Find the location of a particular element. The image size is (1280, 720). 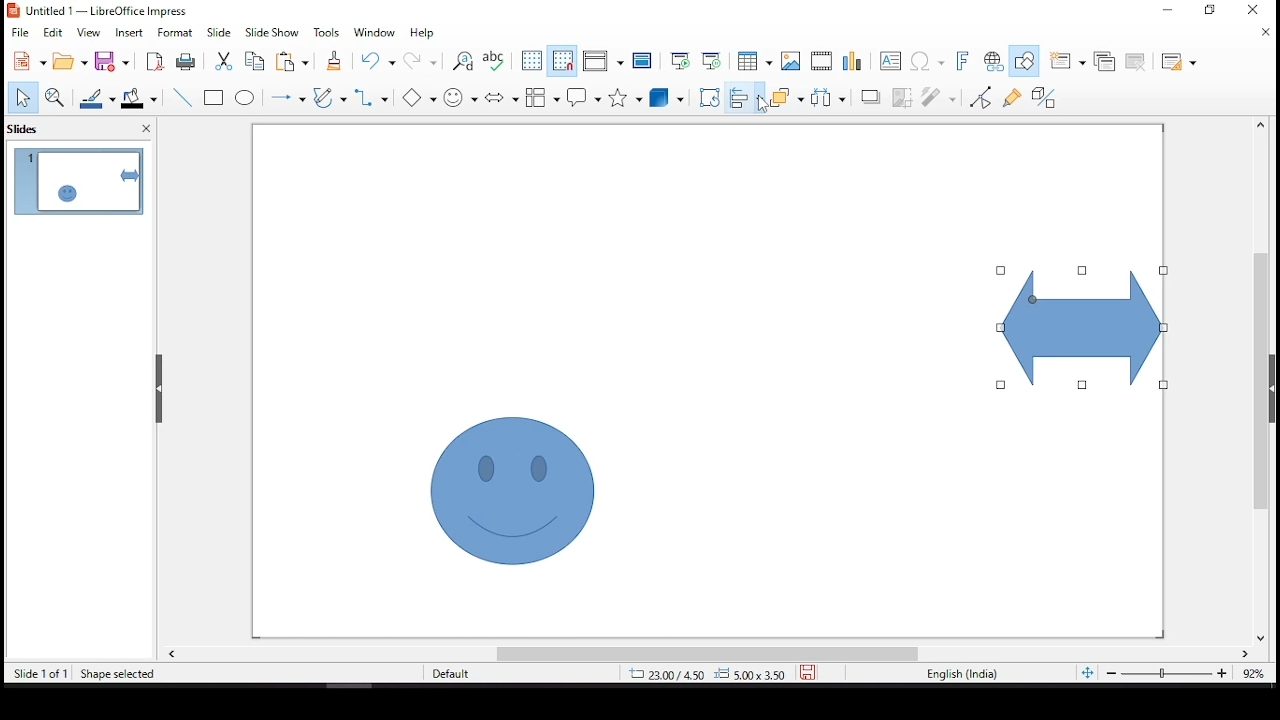

duplicate slide is located at coordinates (1106, 59).